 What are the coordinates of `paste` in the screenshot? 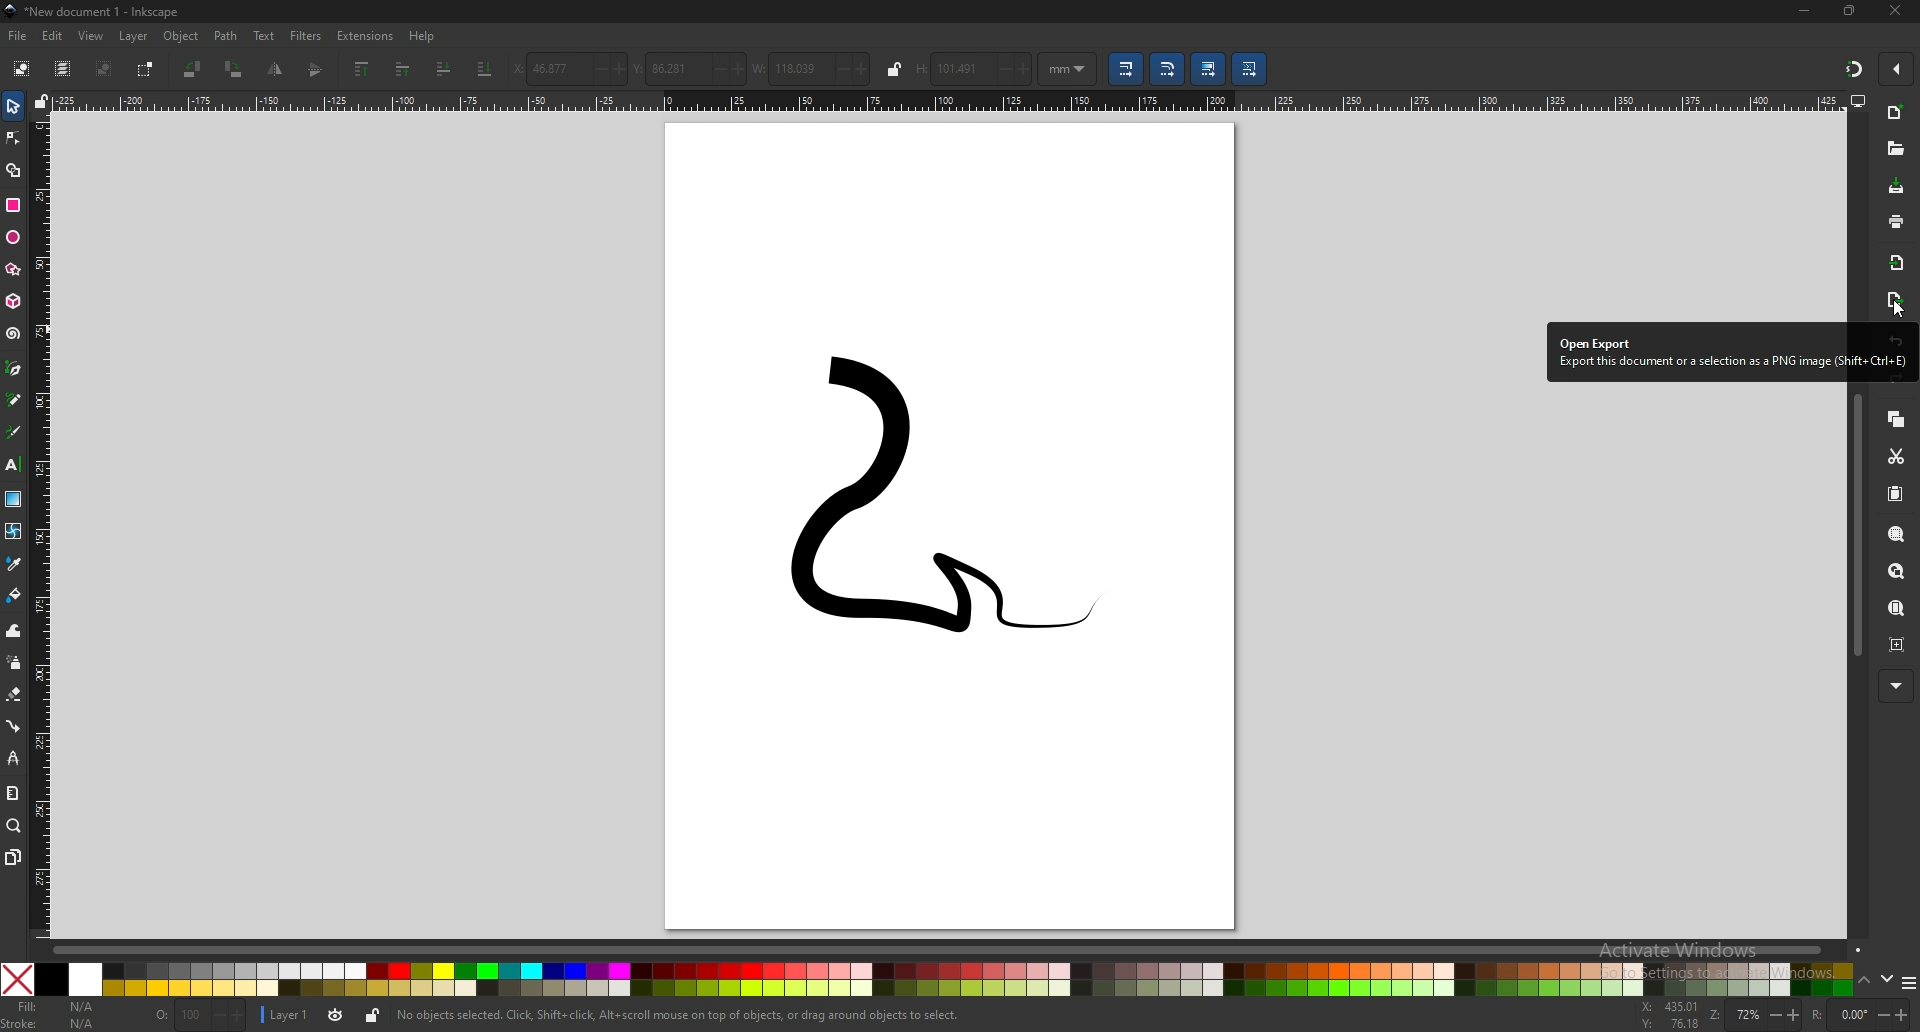 It's located at (1897, 495).